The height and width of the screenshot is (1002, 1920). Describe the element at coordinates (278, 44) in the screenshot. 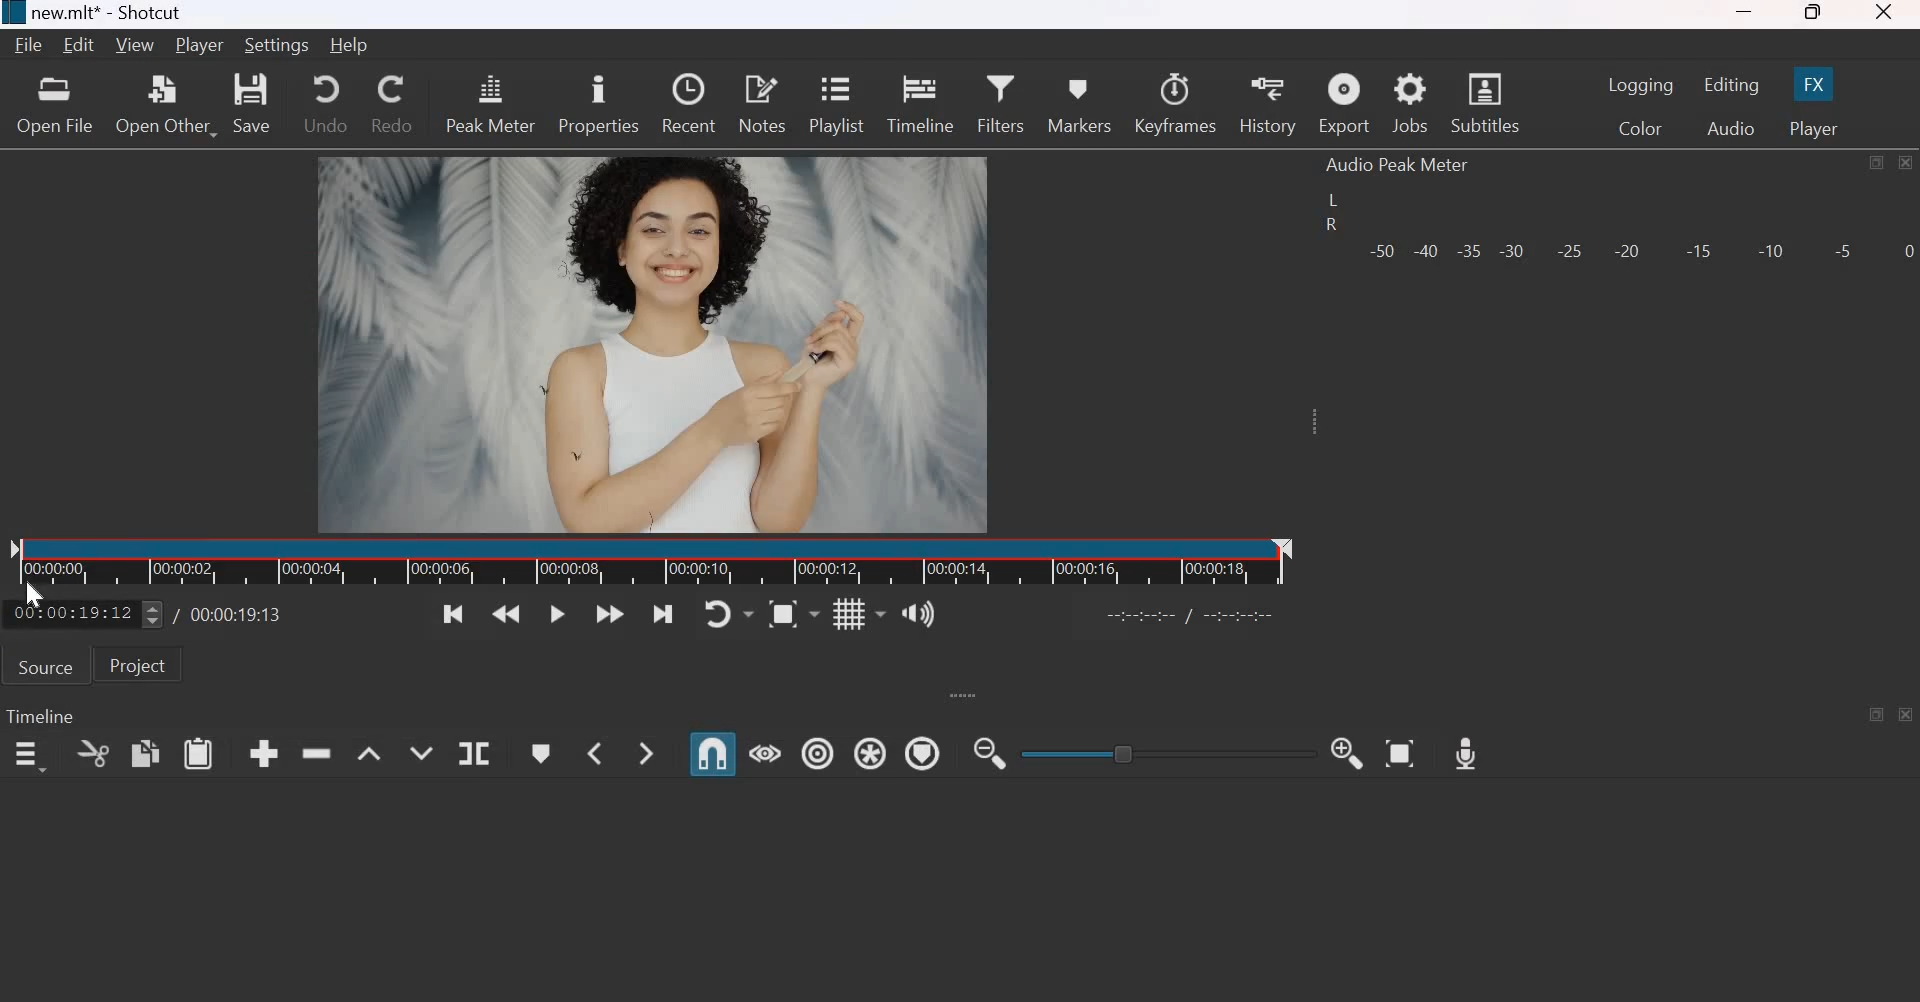

I see `Settings` at that location.